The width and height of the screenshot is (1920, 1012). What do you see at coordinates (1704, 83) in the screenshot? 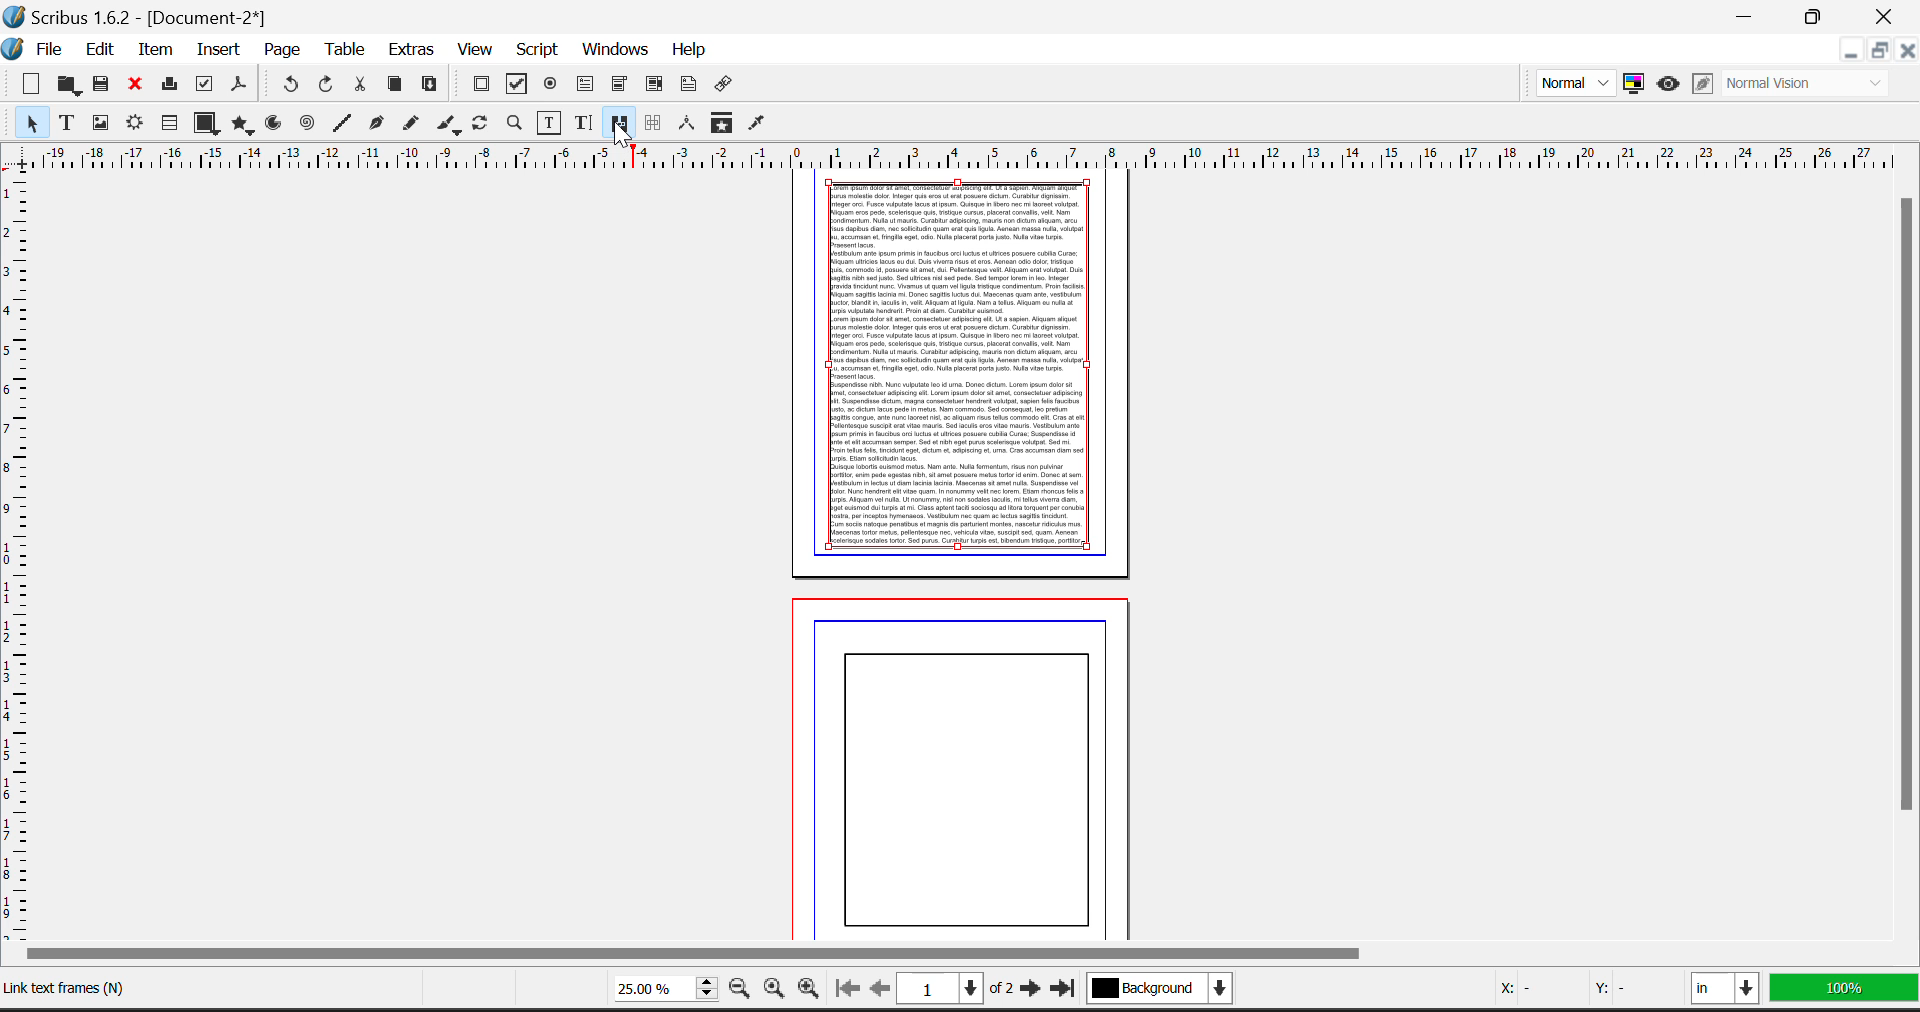
I see `Edit in Preview Mode` at bounding box center [1704, 83].